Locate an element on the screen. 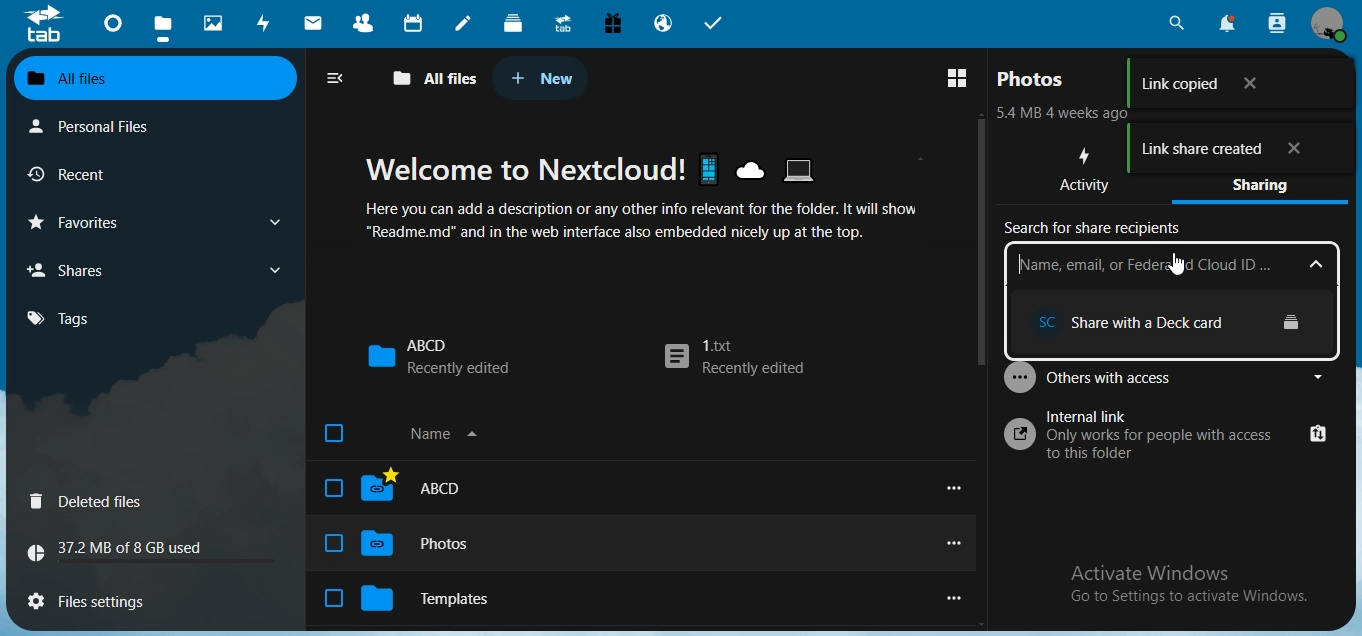 Image resolution: width=1362 pixels, height=636 pixels. new is located at coordinates (542, 78).